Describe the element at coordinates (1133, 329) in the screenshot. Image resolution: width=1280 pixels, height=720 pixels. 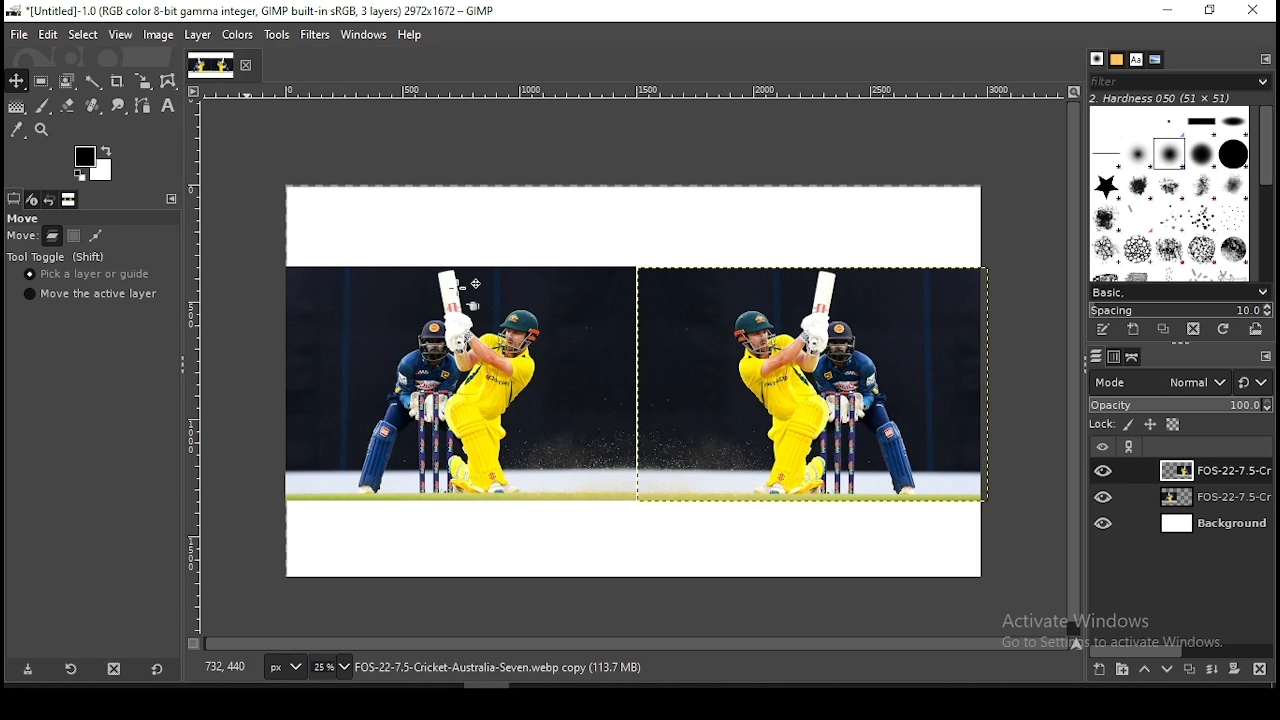
I see `create a new brush` at that location.